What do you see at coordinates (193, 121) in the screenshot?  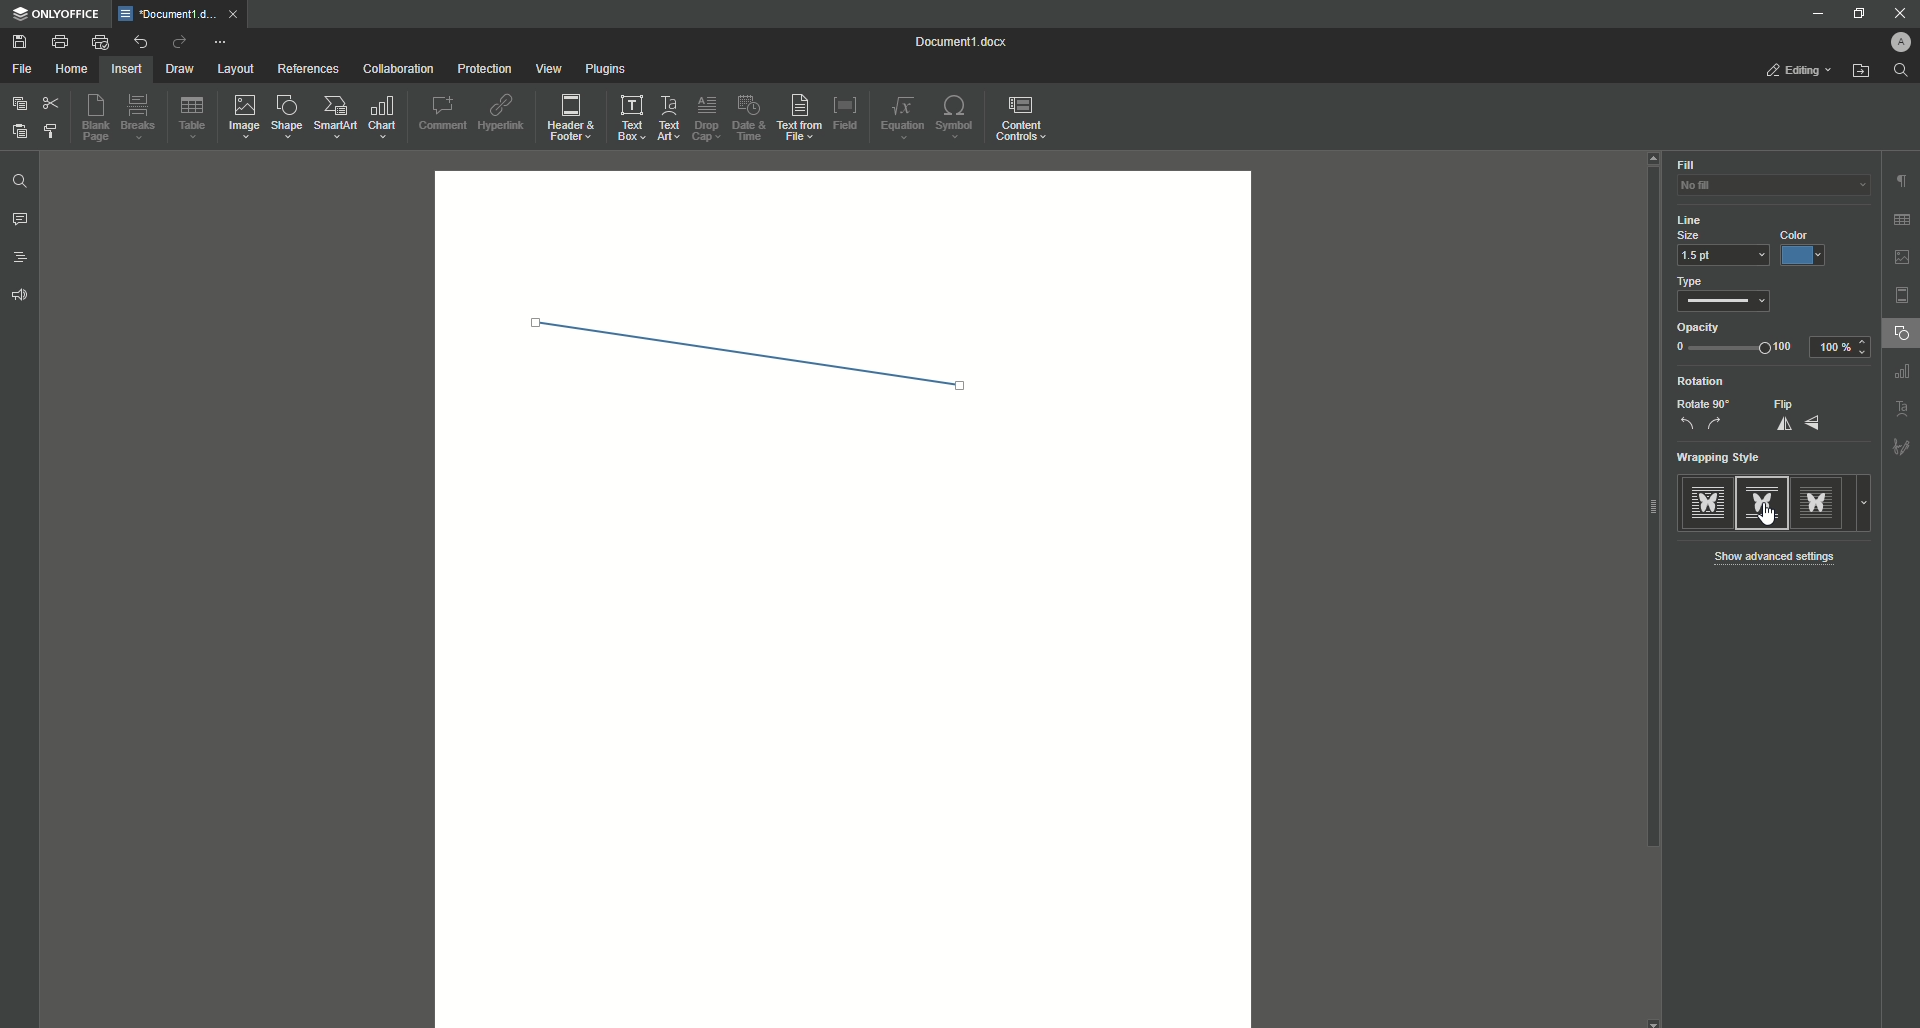 I see `Table` at bounding box center [193, 121].